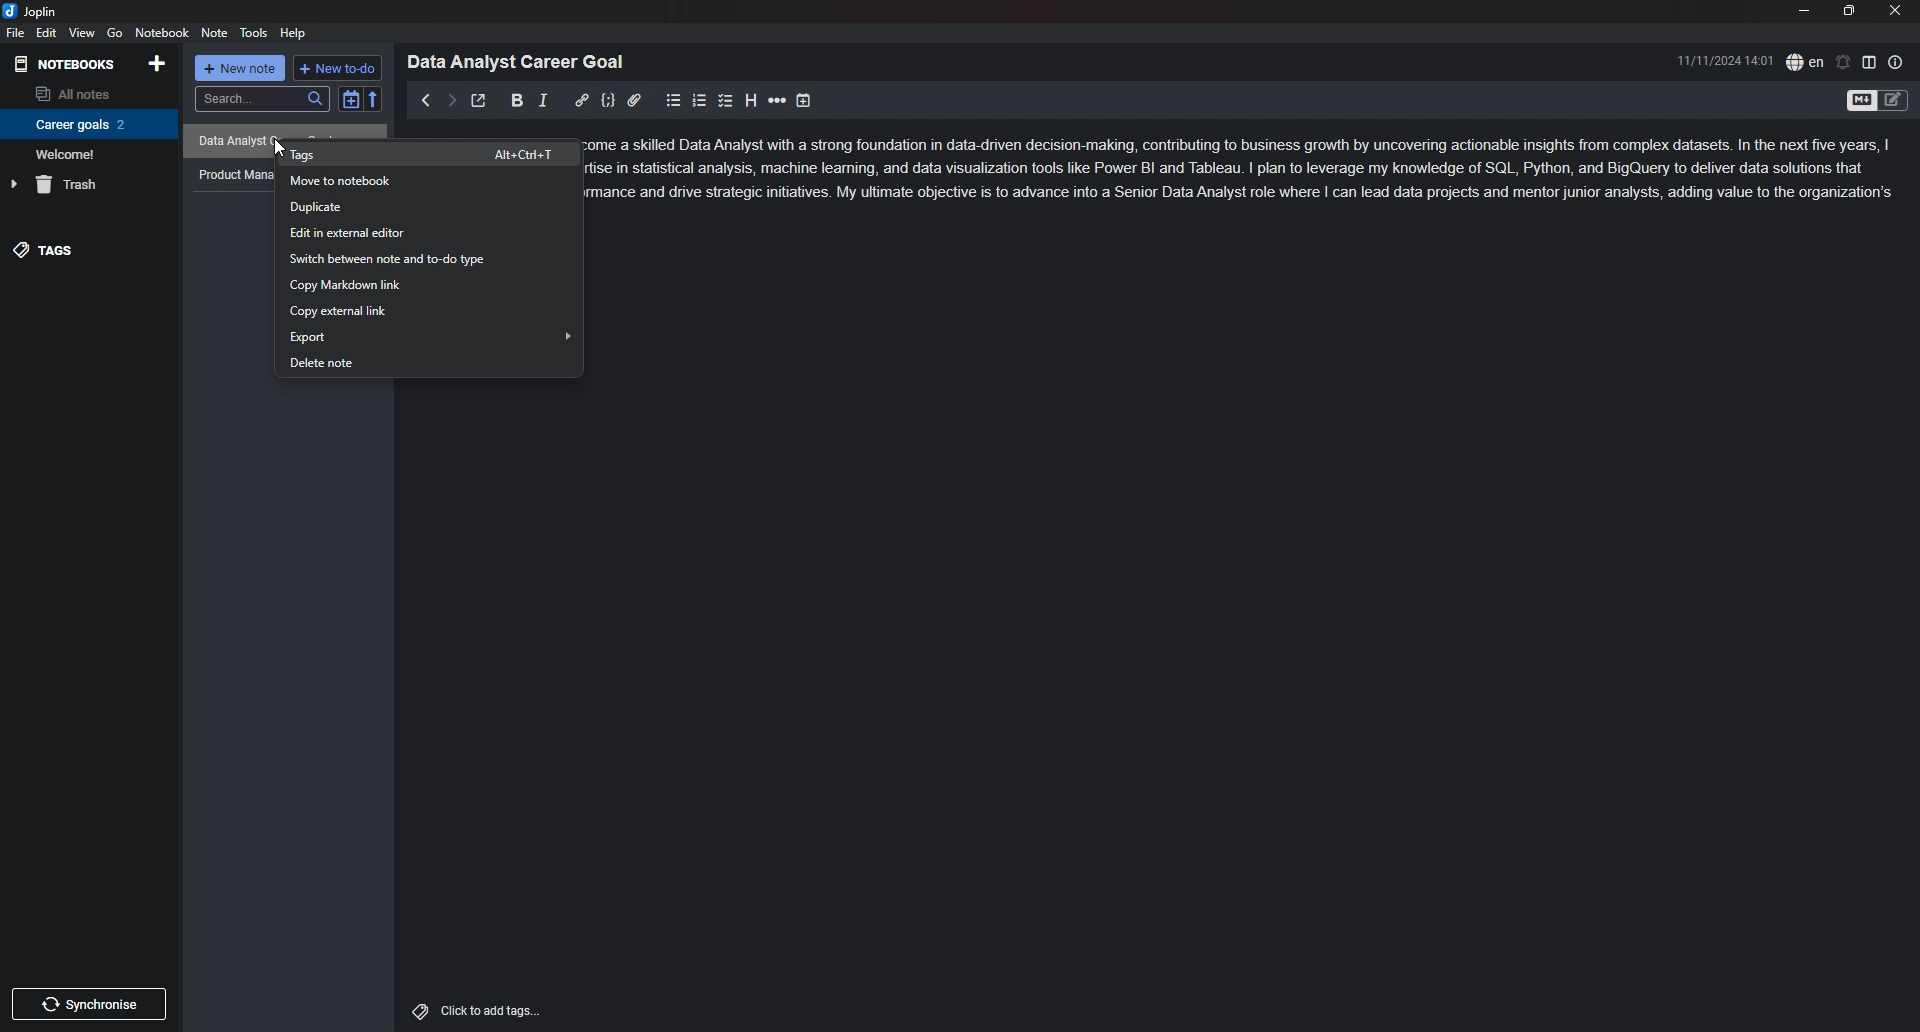 Image resolution: width=1920 pixels, height=1032 pixels. What do you see at coordinates (67, 65) in the screenshot?
I see `notebooks` at bounding box center [67, 65].